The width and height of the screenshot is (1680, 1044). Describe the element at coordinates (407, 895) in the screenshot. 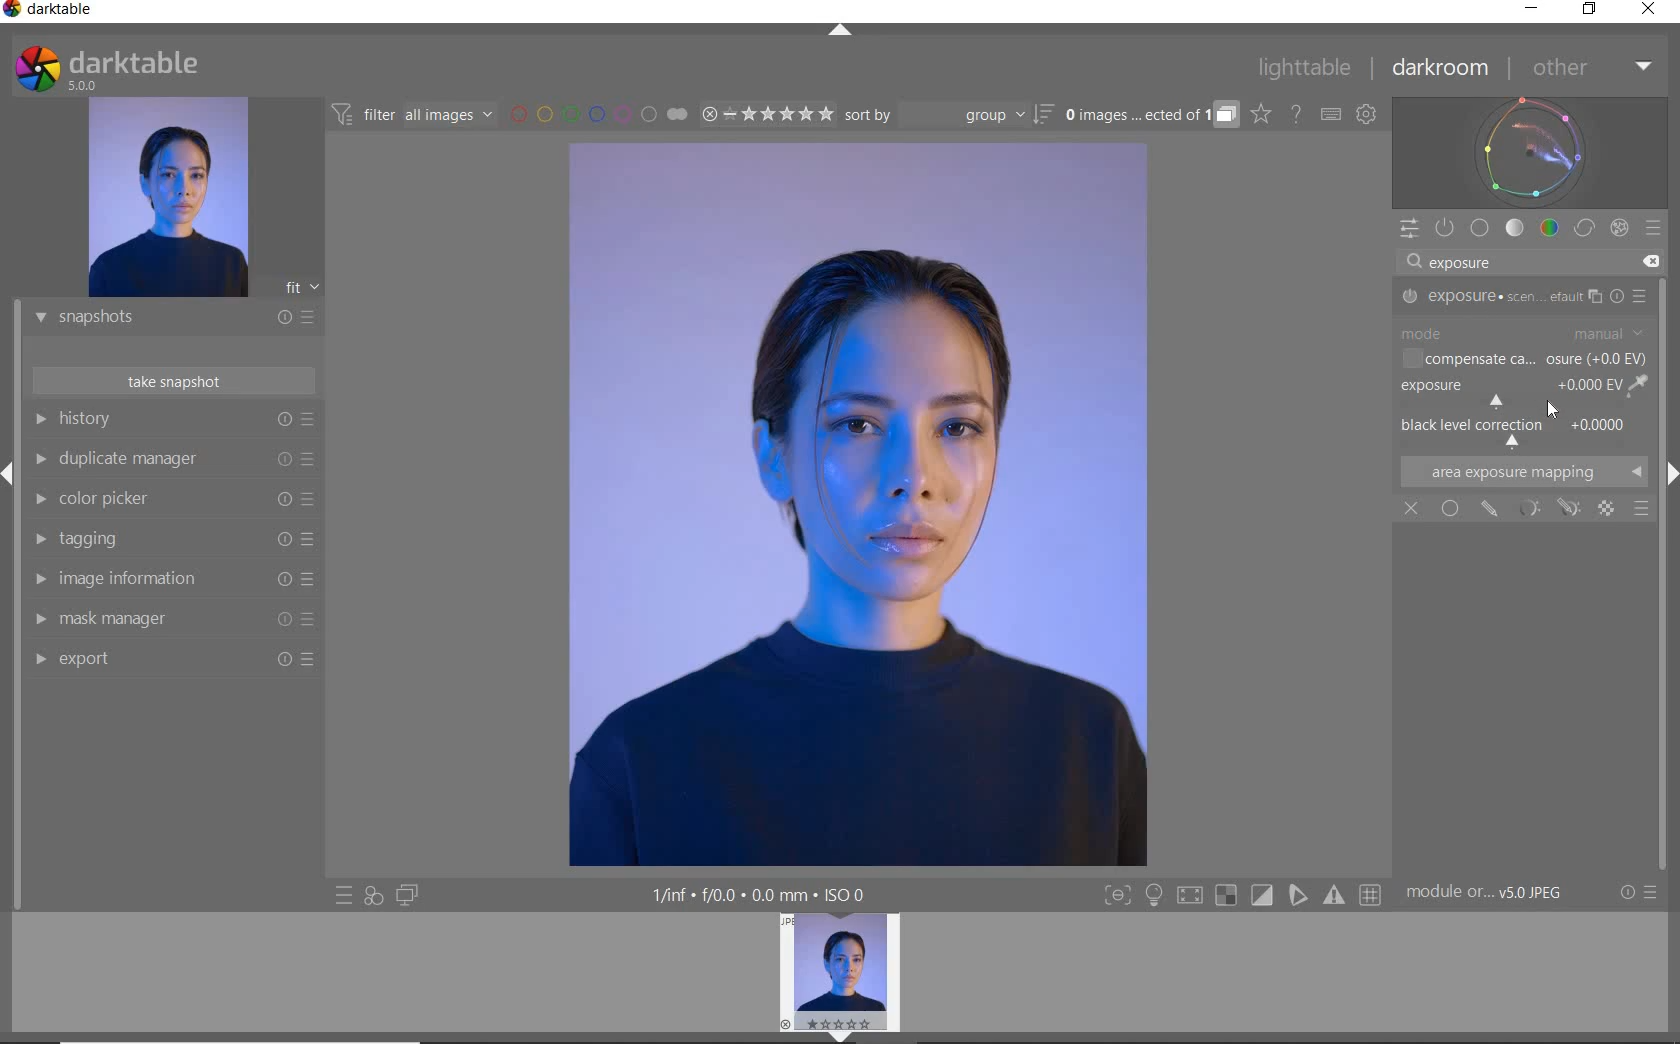

I see `DISPLAY A SECOND DARKROOM IMAGE WINDOW` at that location.